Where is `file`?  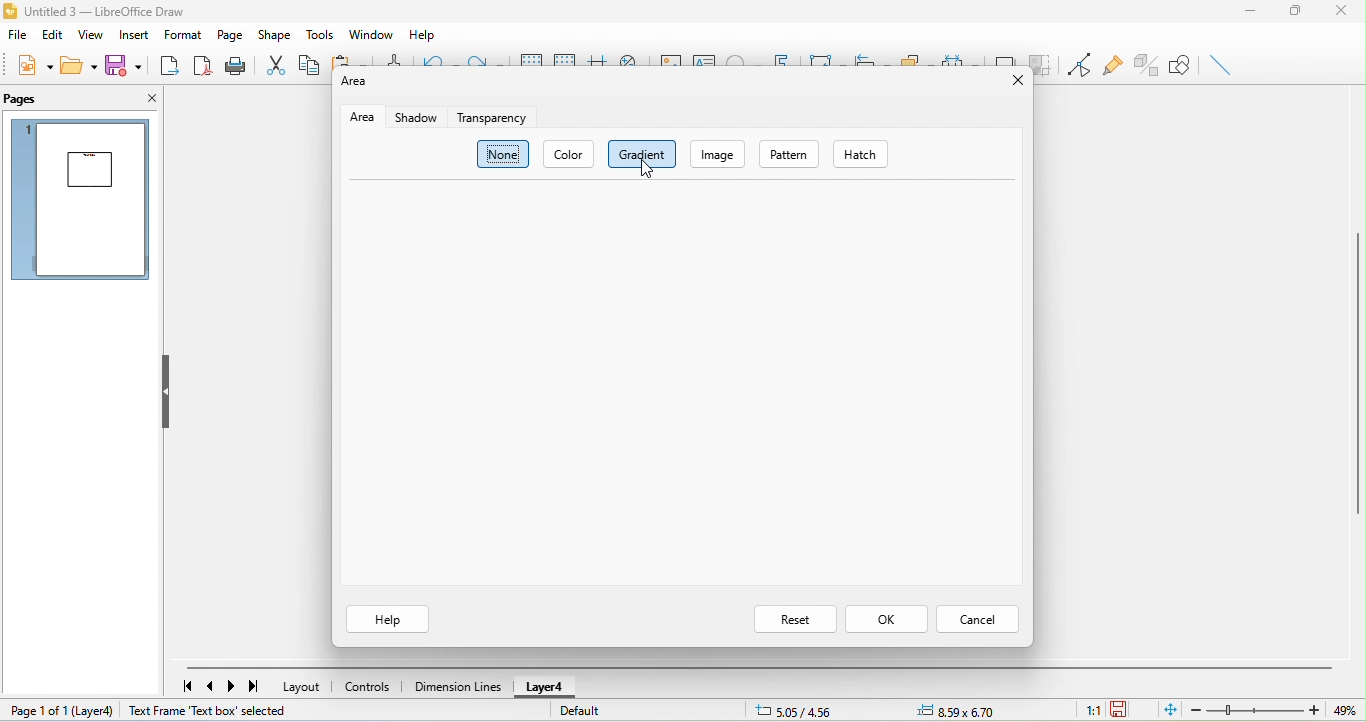 file is located at coordinates (16, 34).